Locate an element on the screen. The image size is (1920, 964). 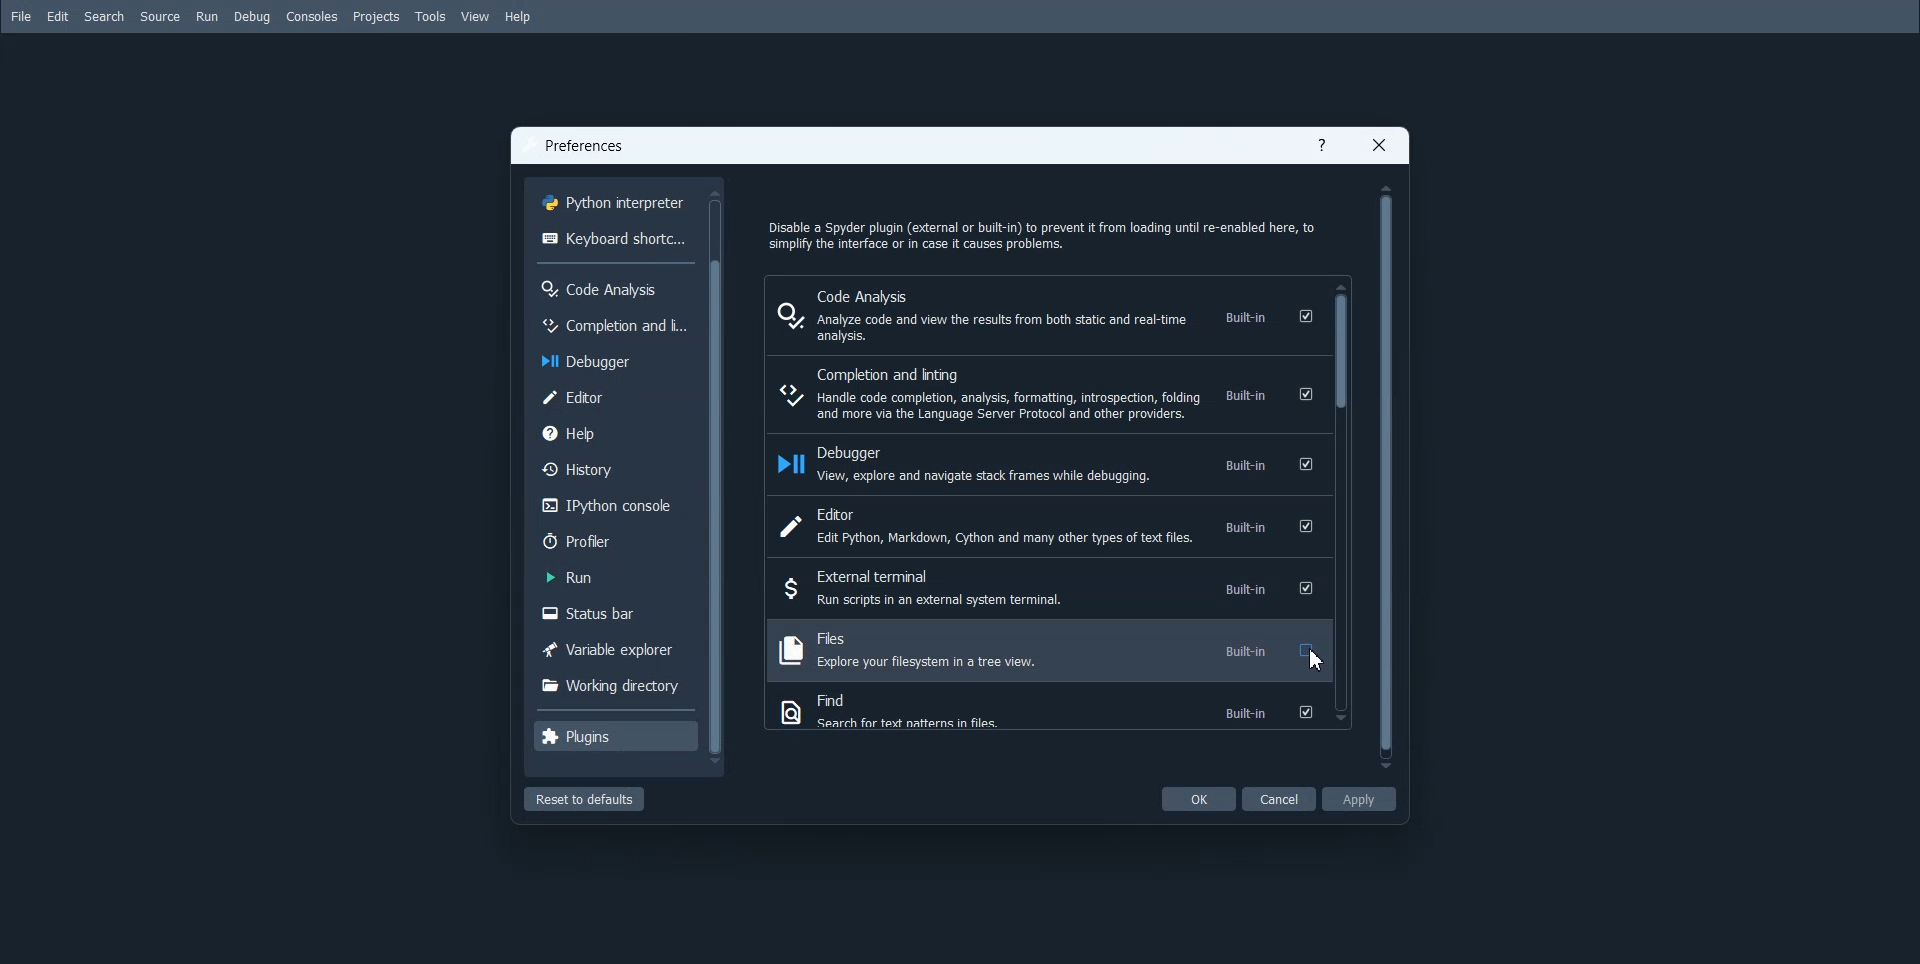
Projects is located at coordinates (375, 17).